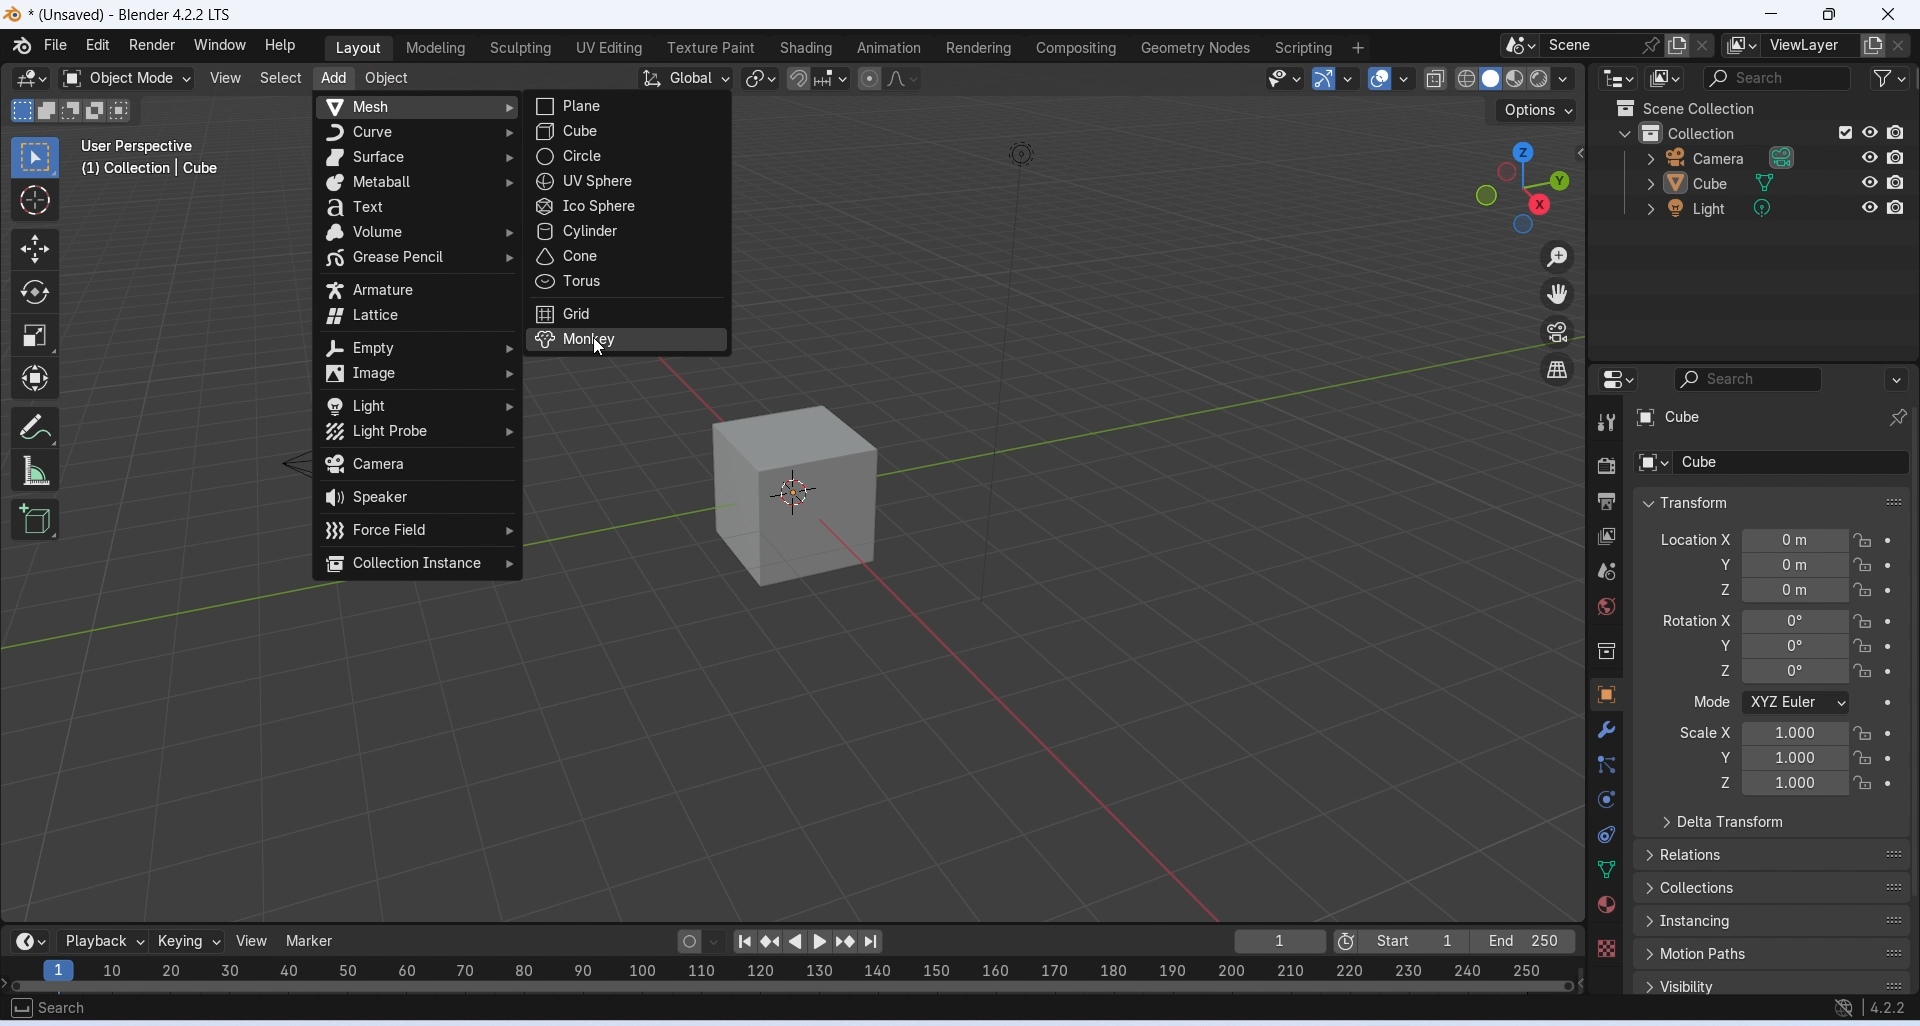 The height and width of the screenshot is (1026, 1920). What do you see at coordinates (1719, 564) in the screenshot?
I see `y` at bounding box center [1719, 564].